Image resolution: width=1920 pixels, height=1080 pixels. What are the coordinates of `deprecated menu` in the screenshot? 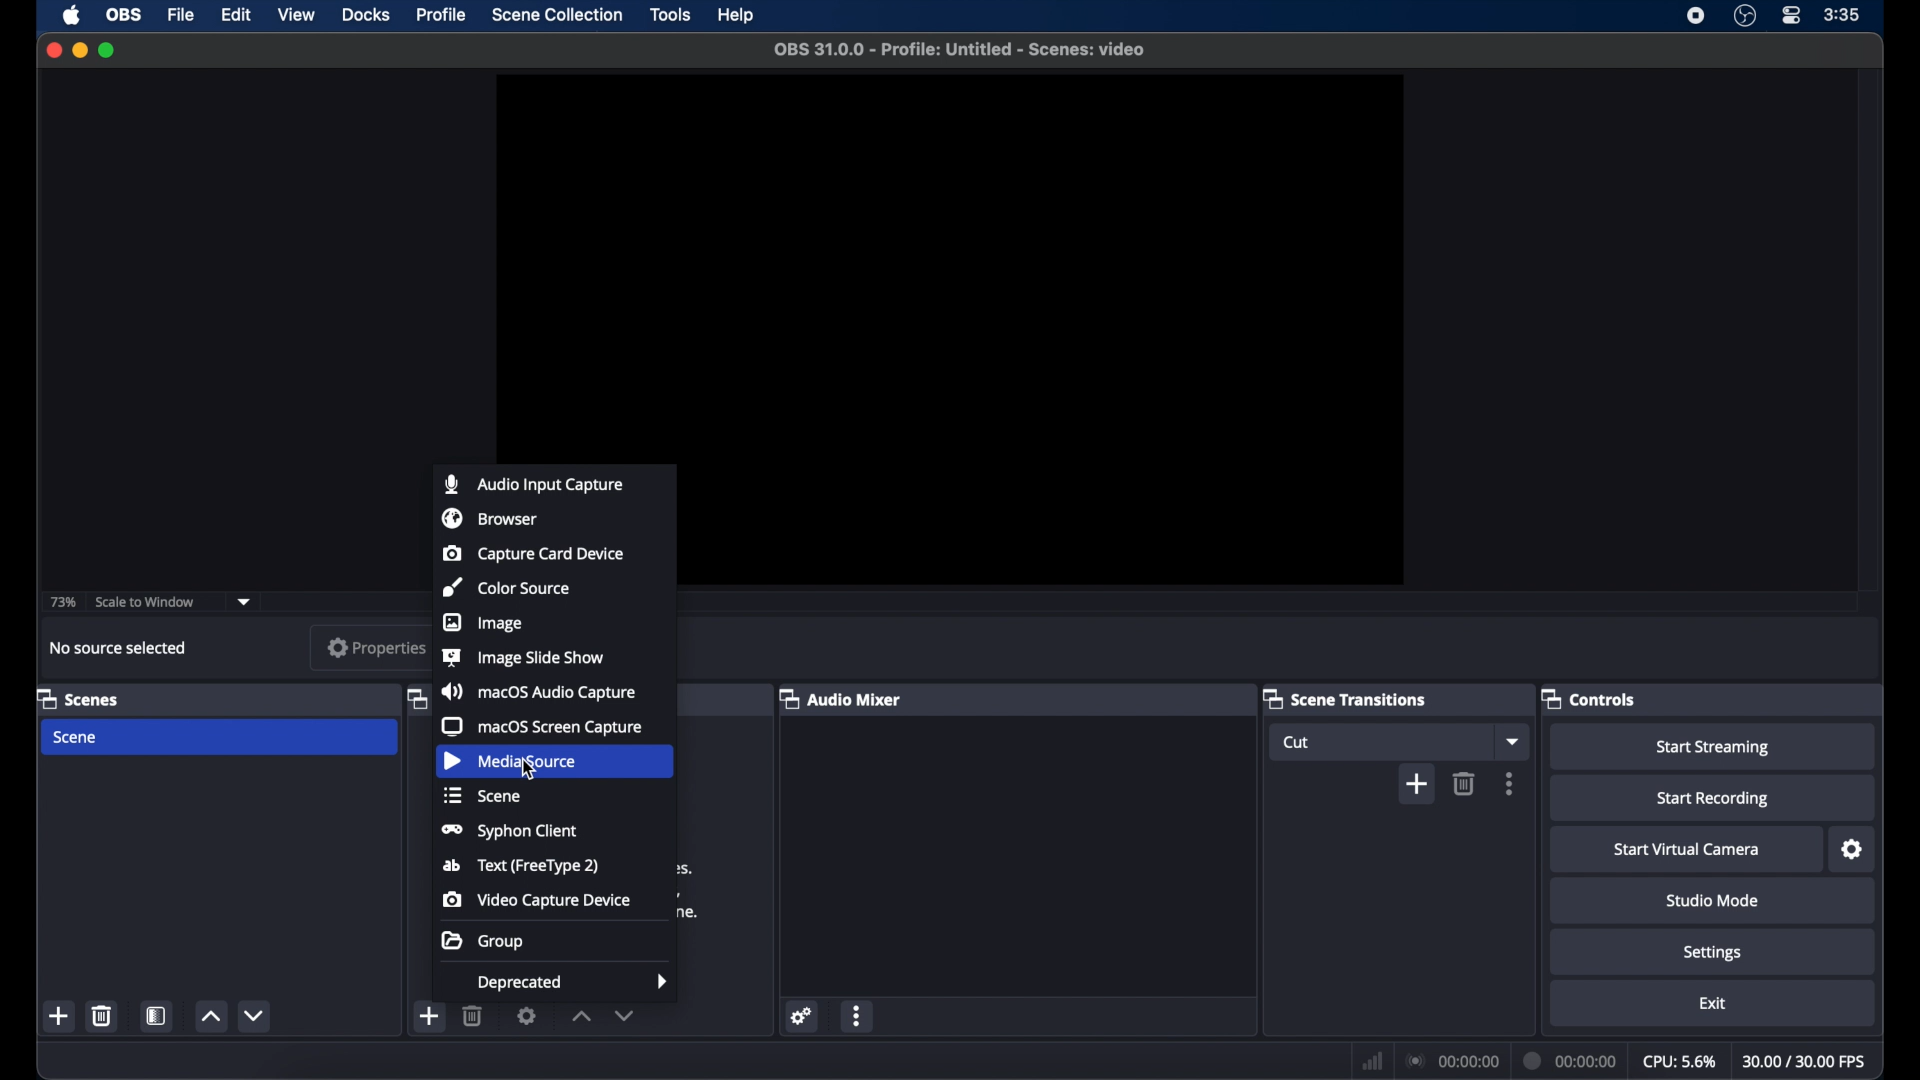 It's located at (575, 982).